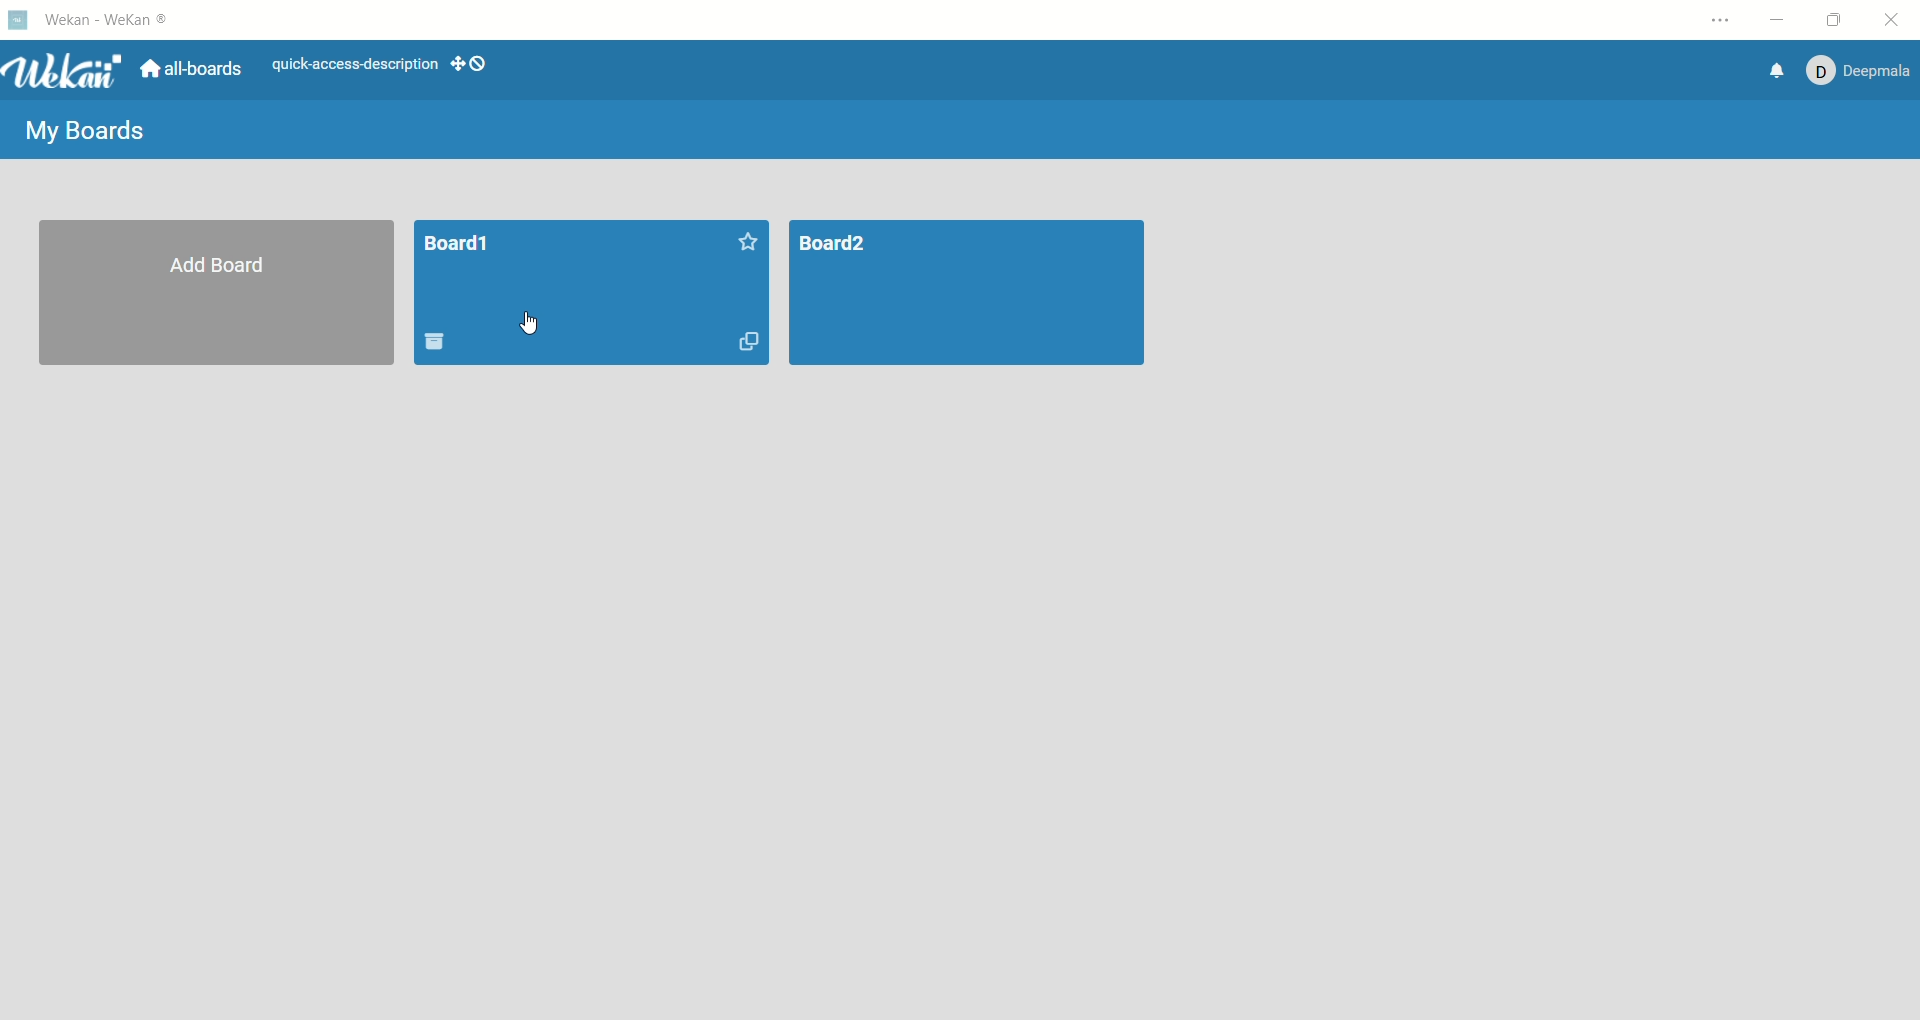 This screenshot has width=1920, height=1020. What do you see at coordinates (525, 325) in the screenshot?
I see `cursor` at bounding box center [525, 325].